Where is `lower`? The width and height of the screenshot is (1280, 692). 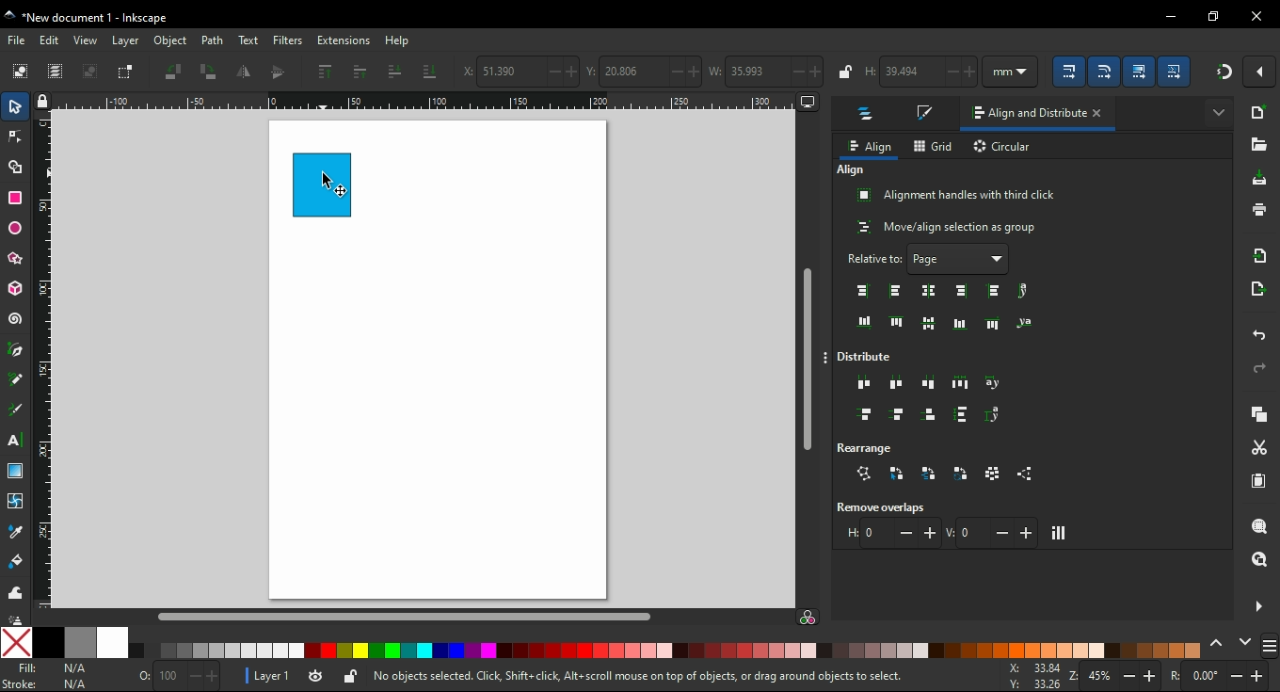
lower is located at coordinates (394, 71).